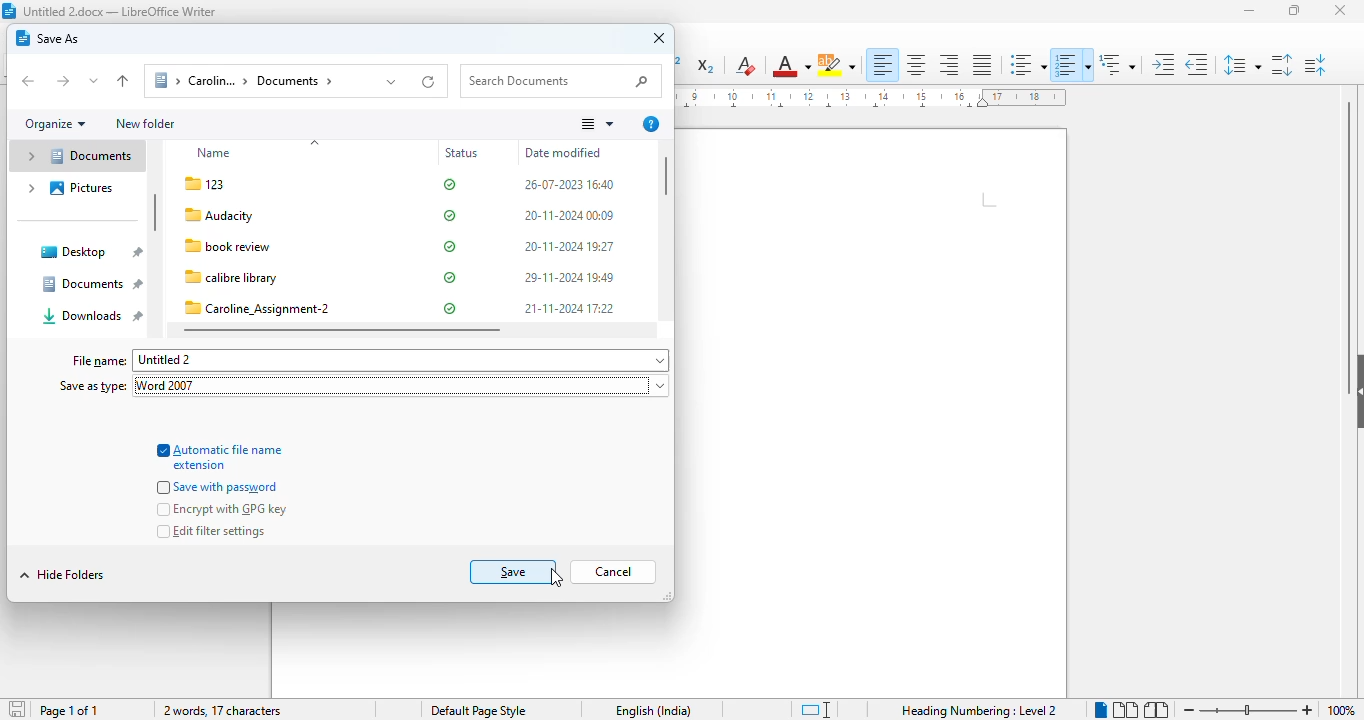 This screenshot has width=1364, height=720. I want to click on horizontal scroll bar, so click(342, 330).